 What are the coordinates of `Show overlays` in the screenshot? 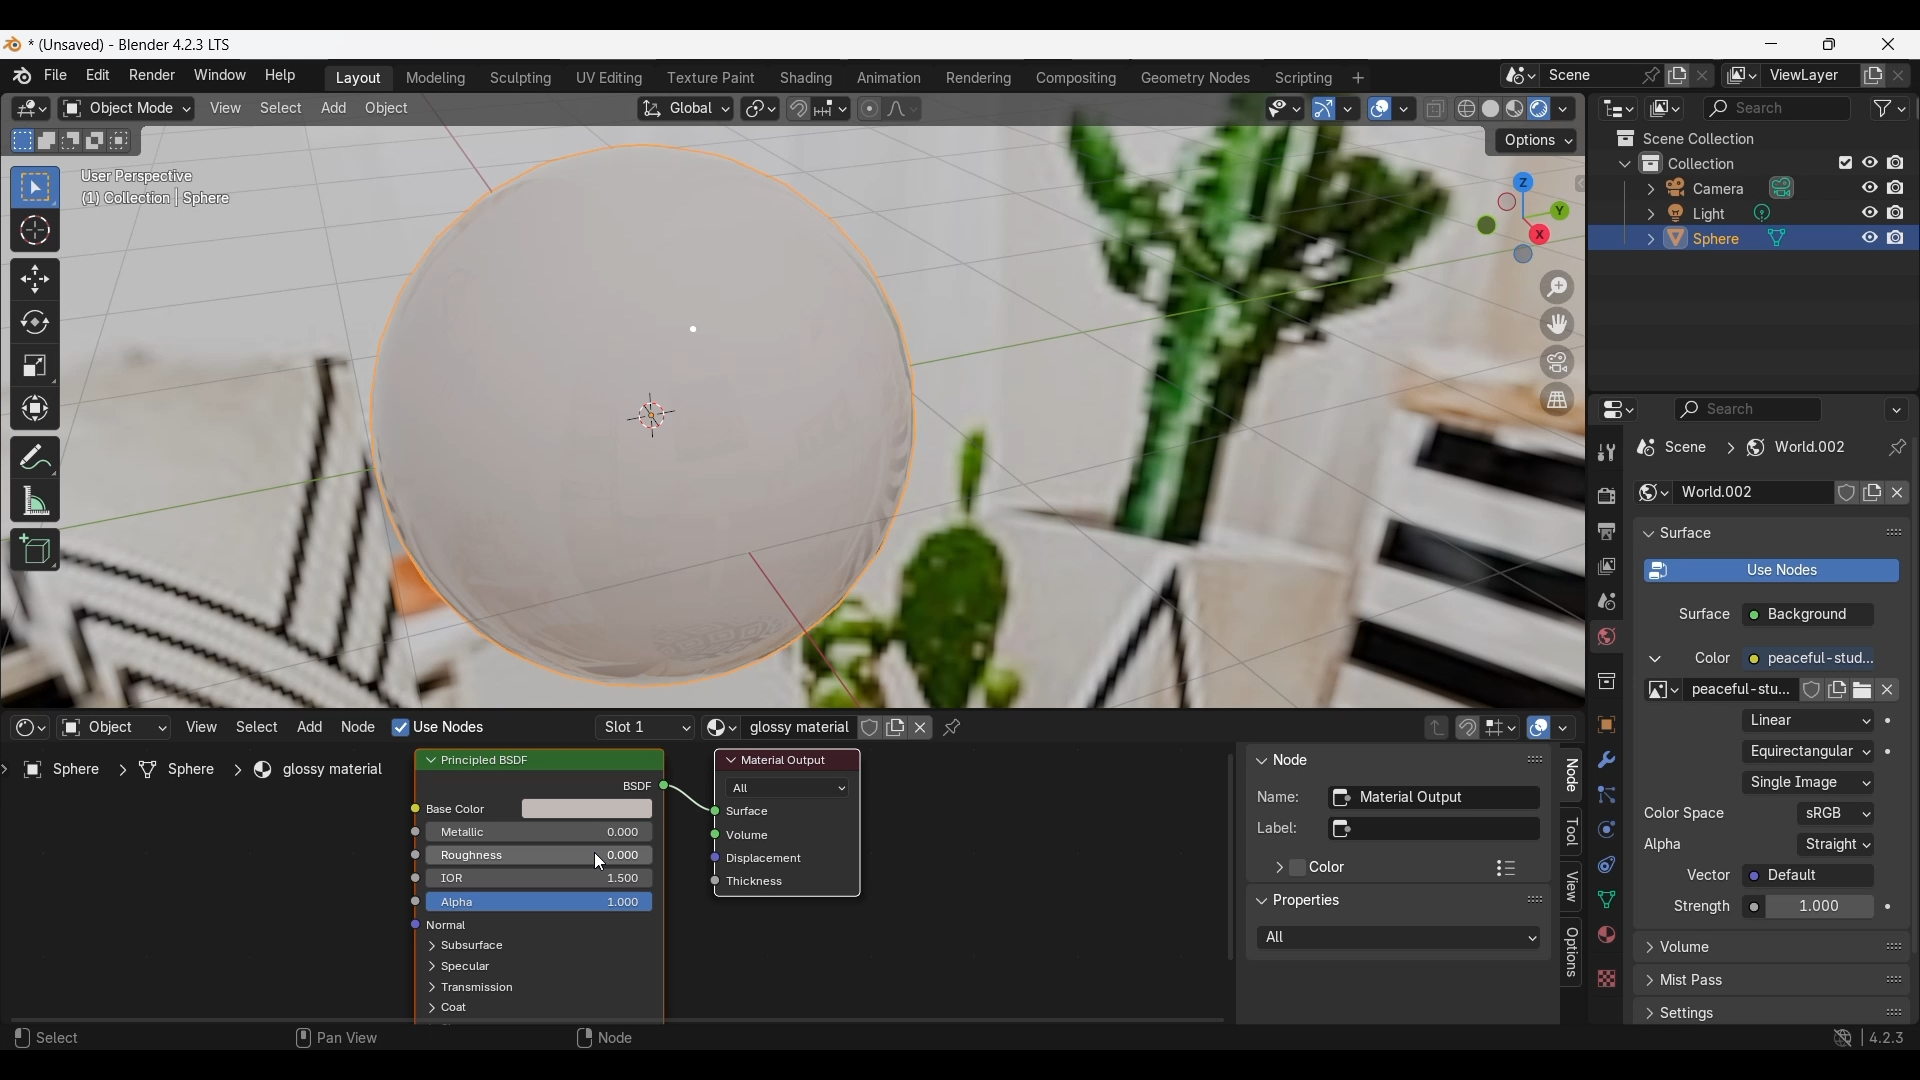 It's located at (1540, 727).